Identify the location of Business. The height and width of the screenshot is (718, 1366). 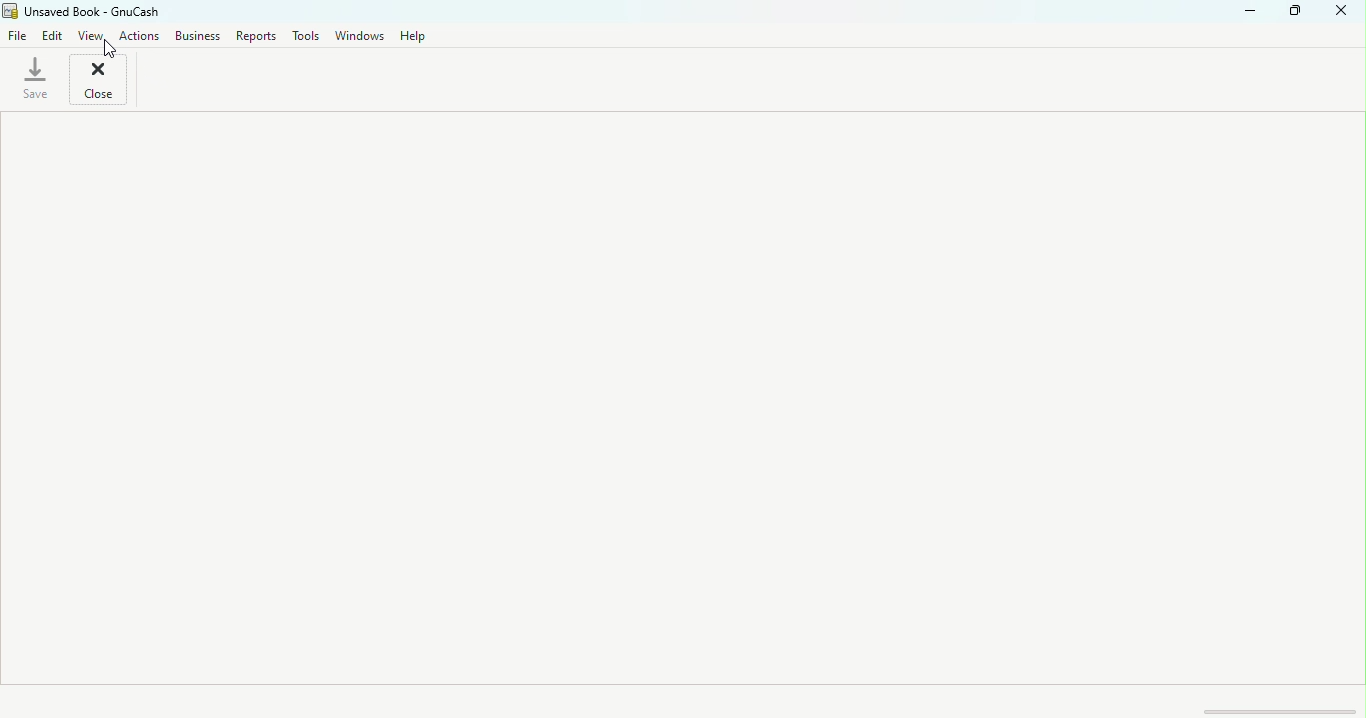
(201, 38).